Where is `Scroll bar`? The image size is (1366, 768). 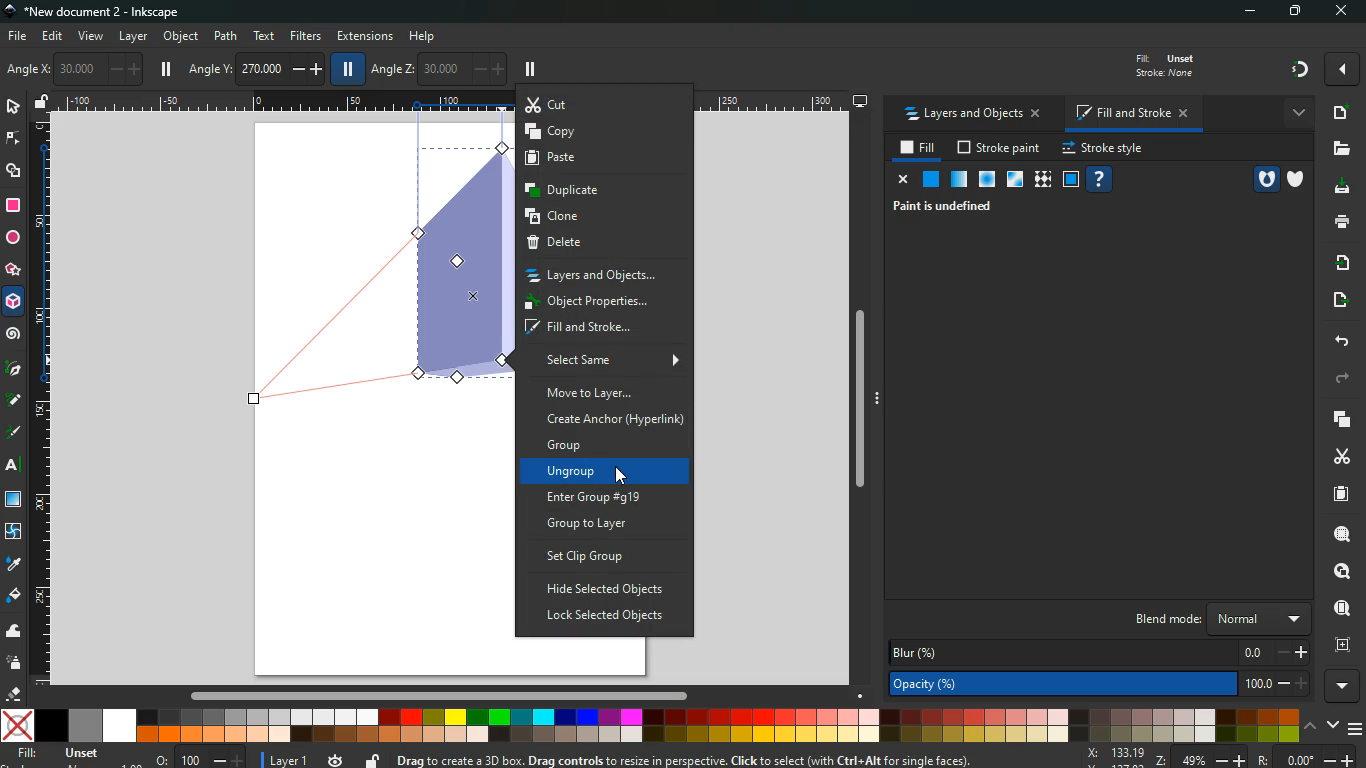
Scroll bar is located at coordinates (866, 401).